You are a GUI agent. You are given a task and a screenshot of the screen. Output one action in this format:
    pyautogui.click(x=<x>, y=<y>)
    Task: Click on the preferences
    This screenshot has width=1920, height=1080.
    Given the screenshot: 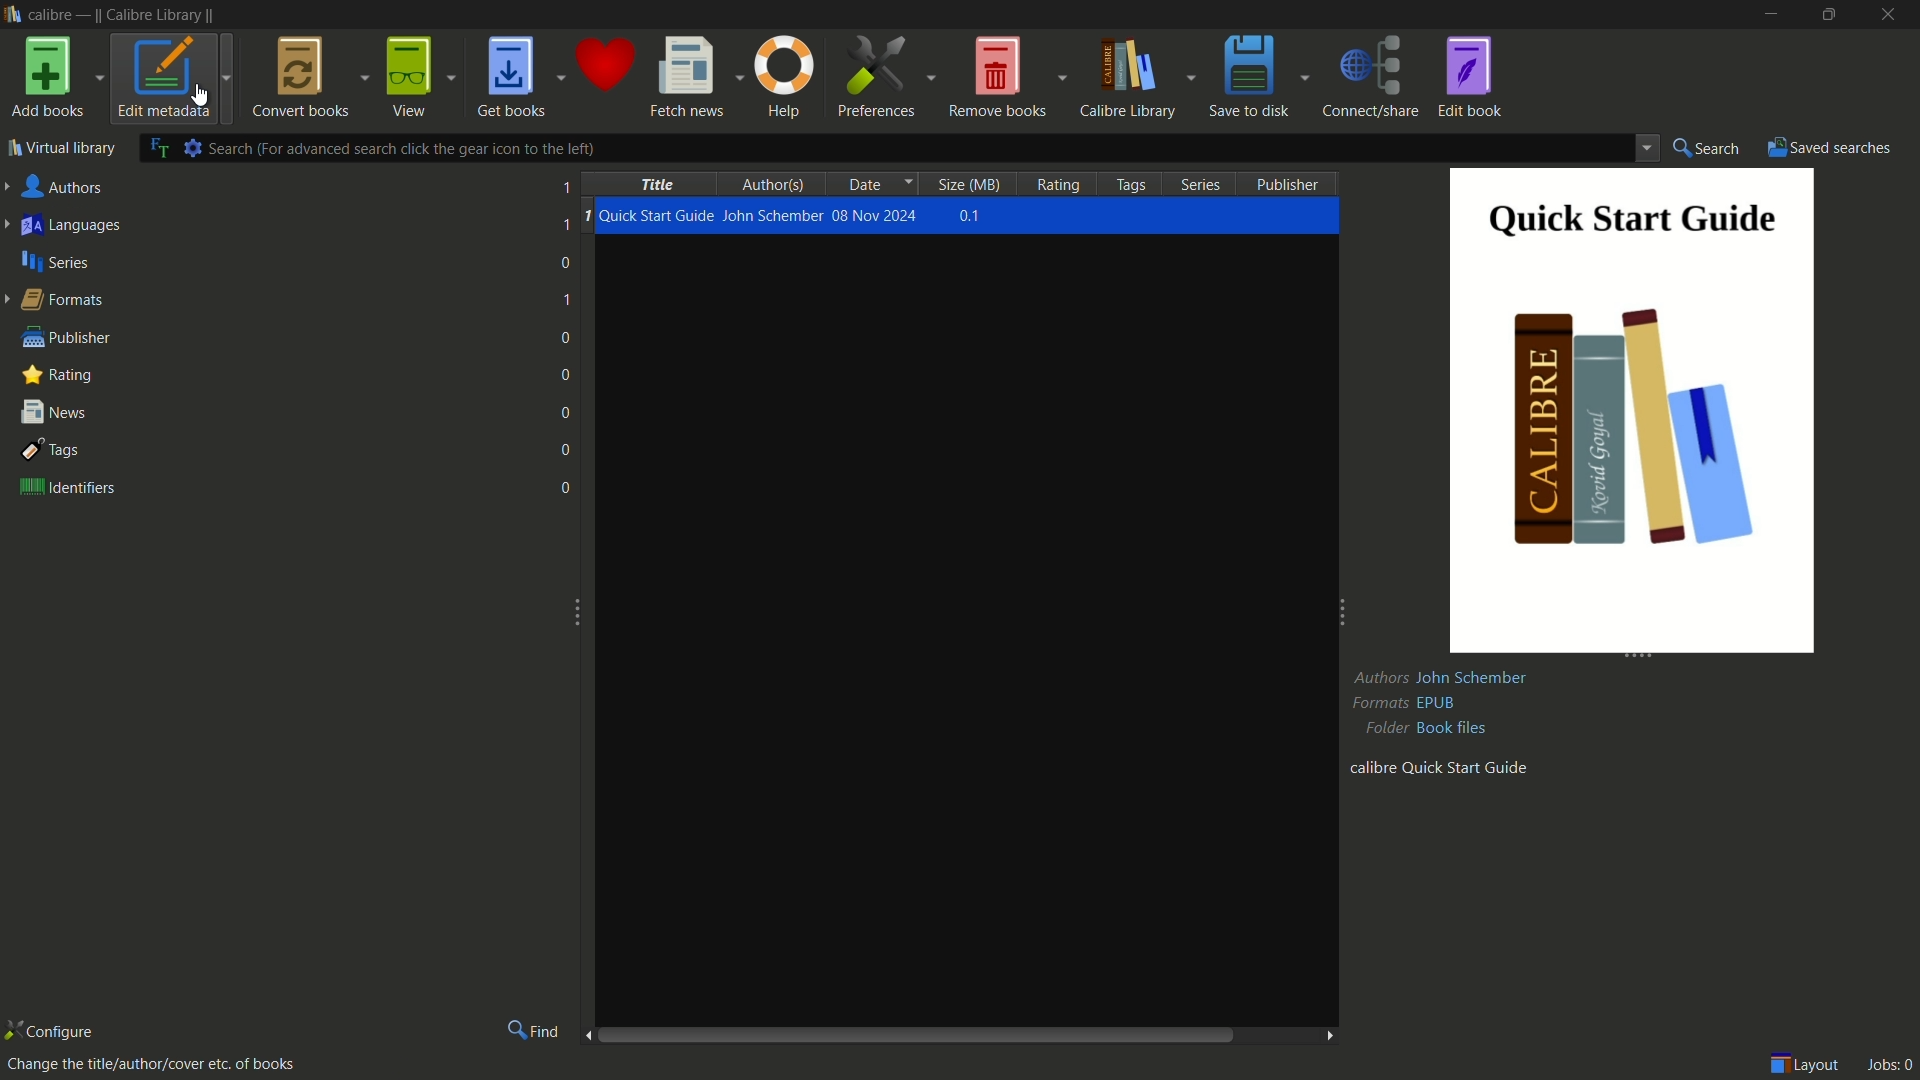 What is the action you would take?
    pyautogui.click(x=885, y=77)
    